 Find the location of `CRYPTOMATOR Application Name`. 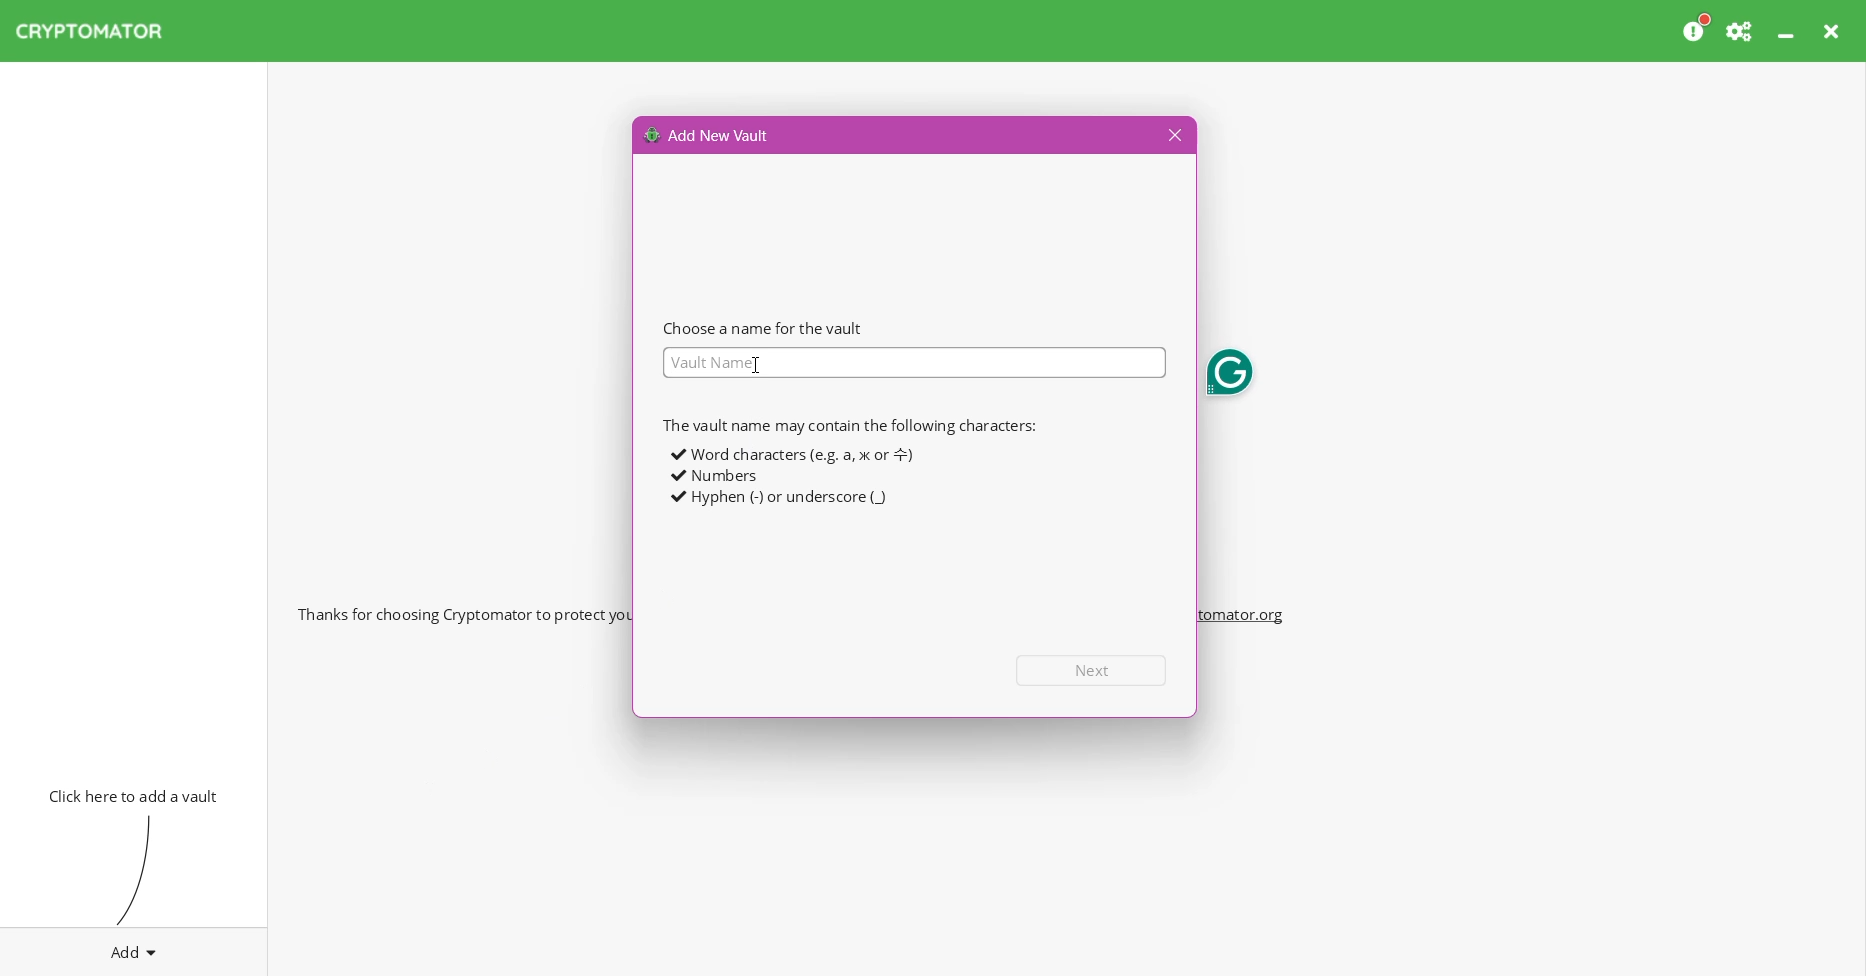

CRYPTOMATOR Application Name is located at coordinates (99, 31).